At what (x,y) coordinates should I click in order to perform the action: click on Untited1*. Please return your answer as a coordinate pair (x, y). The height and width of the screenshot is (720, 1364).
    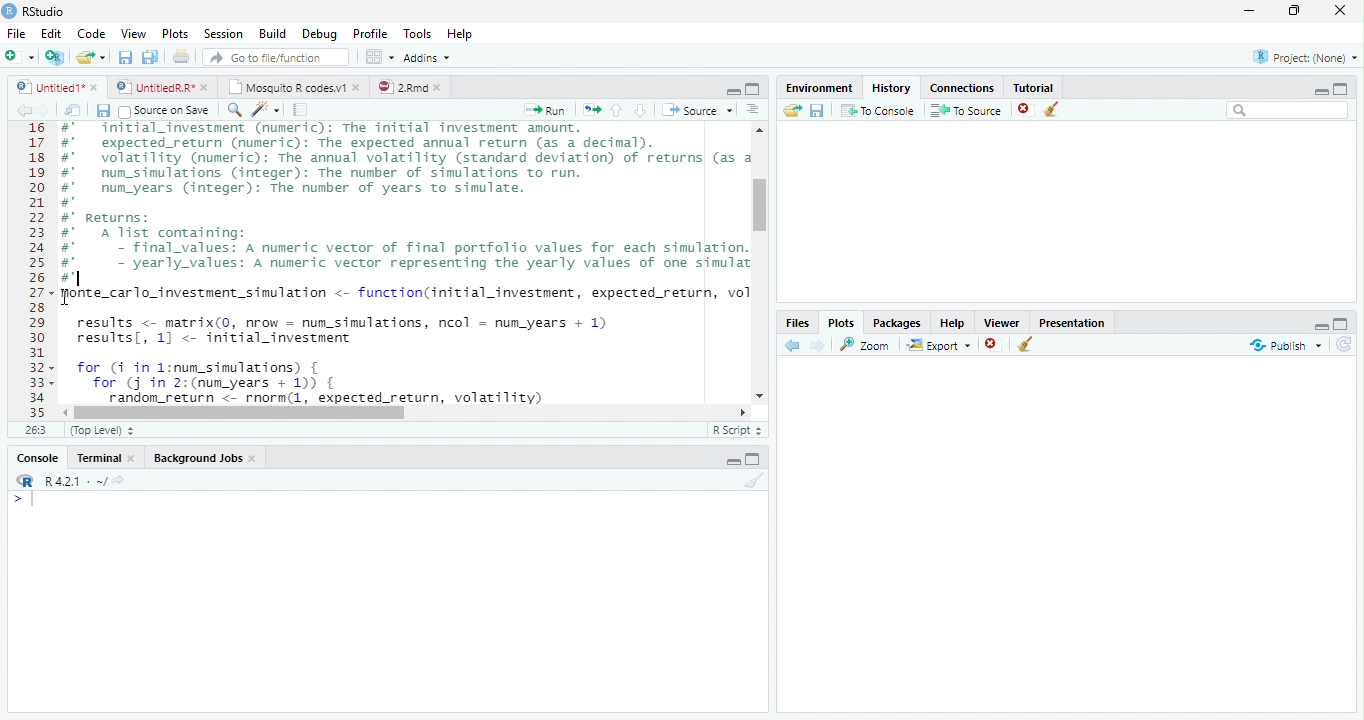
    Looking at the image, I should click on (55, 86).